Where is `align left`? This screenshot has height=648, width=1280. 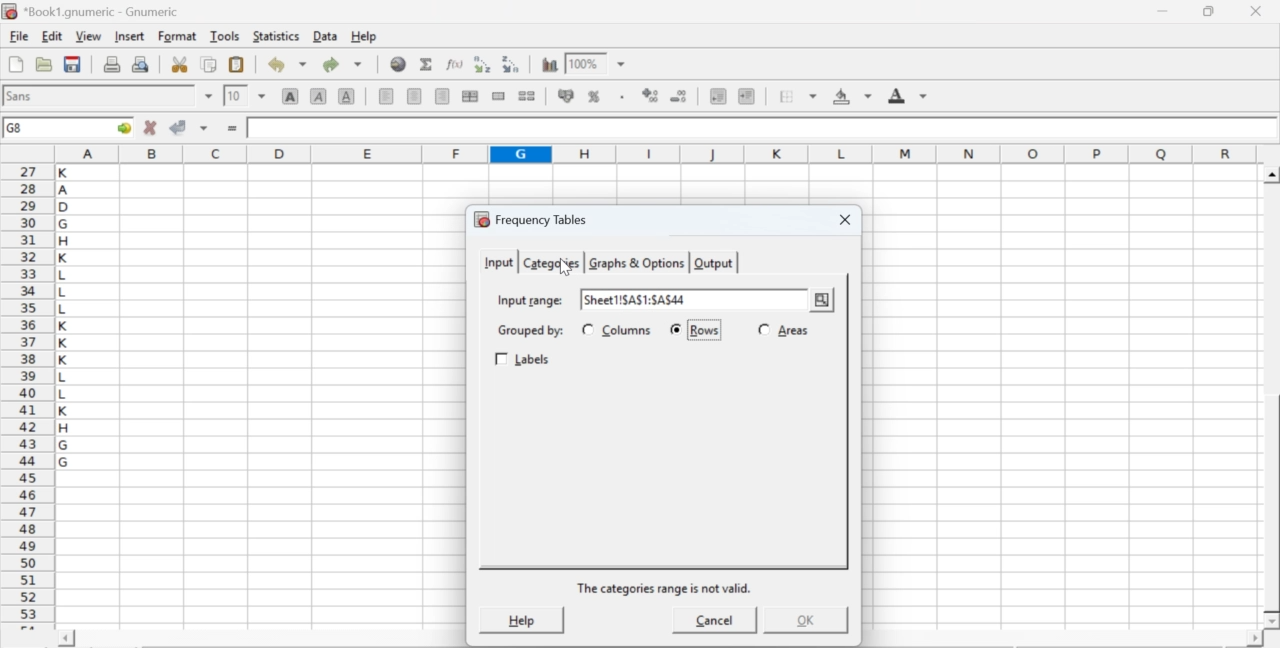
align left is located at coordinates (386, 94).